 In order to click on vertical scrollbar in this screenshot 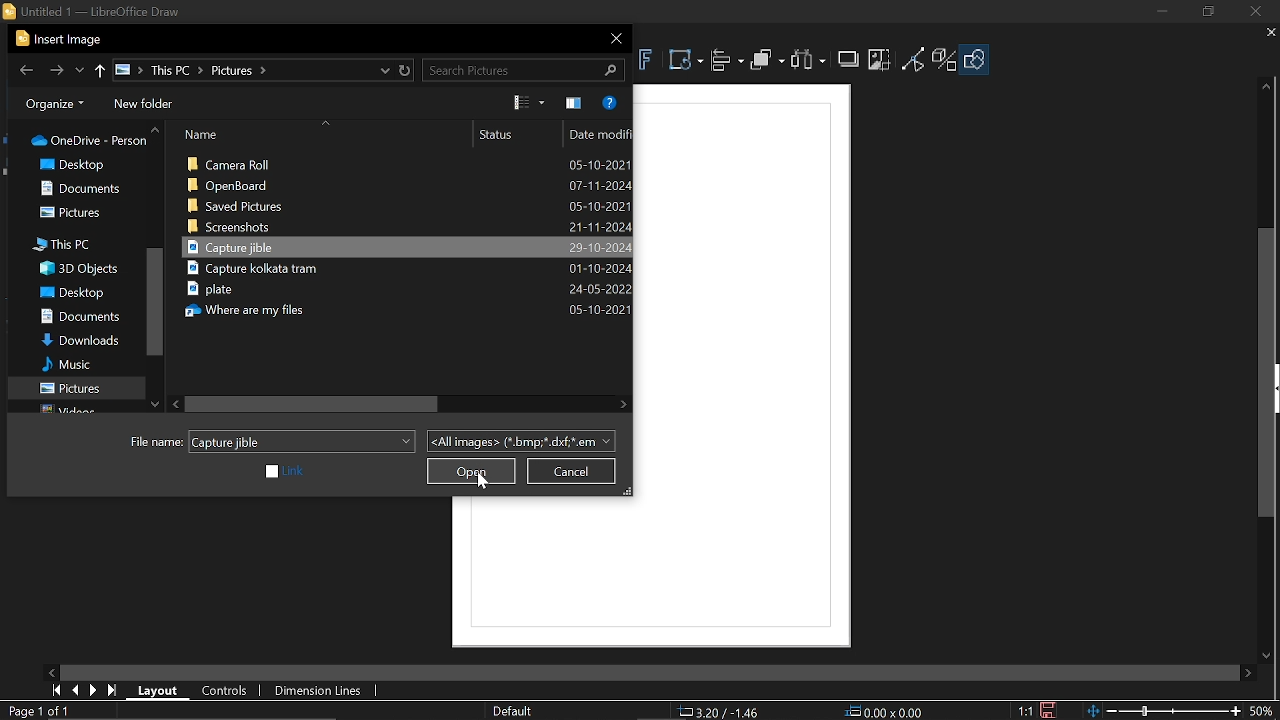, I will do `click(1260, 372)`.